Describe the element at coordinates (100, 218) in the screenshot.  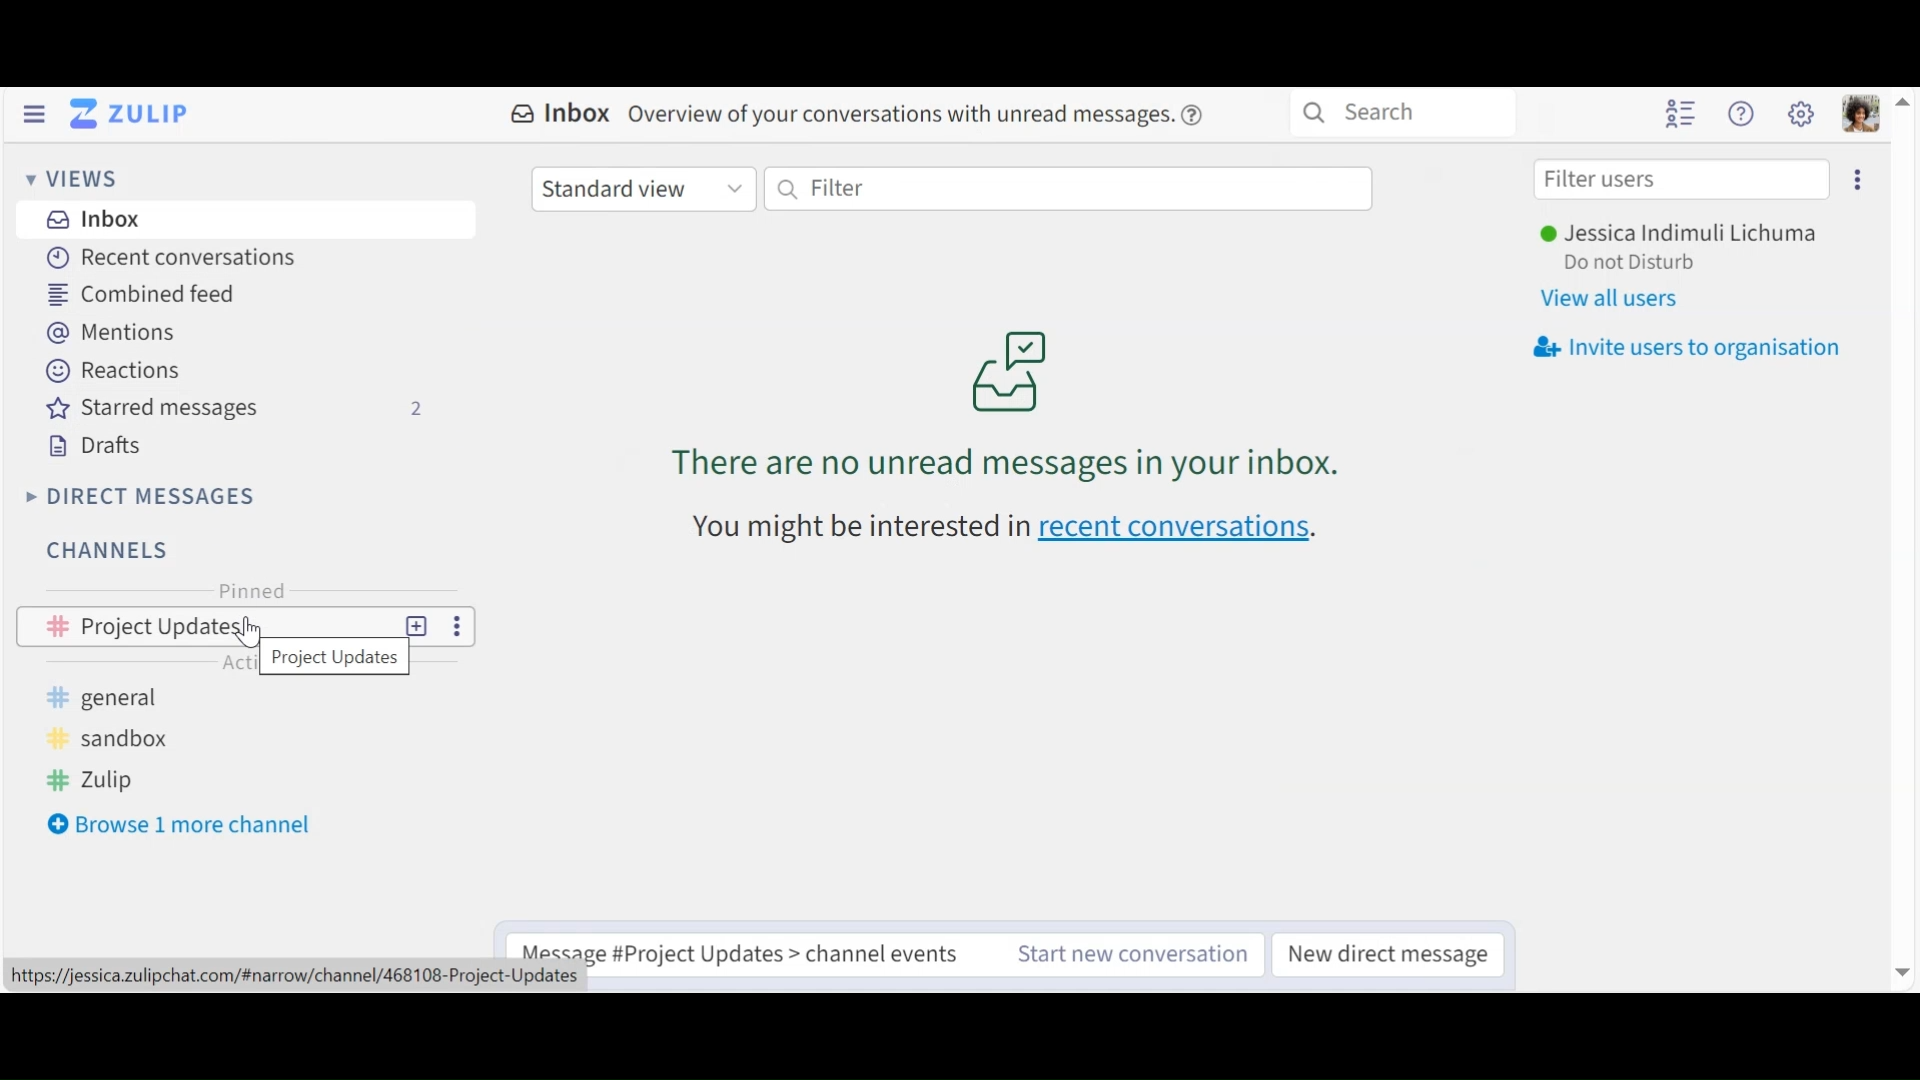
I see `Inbox` at that location.